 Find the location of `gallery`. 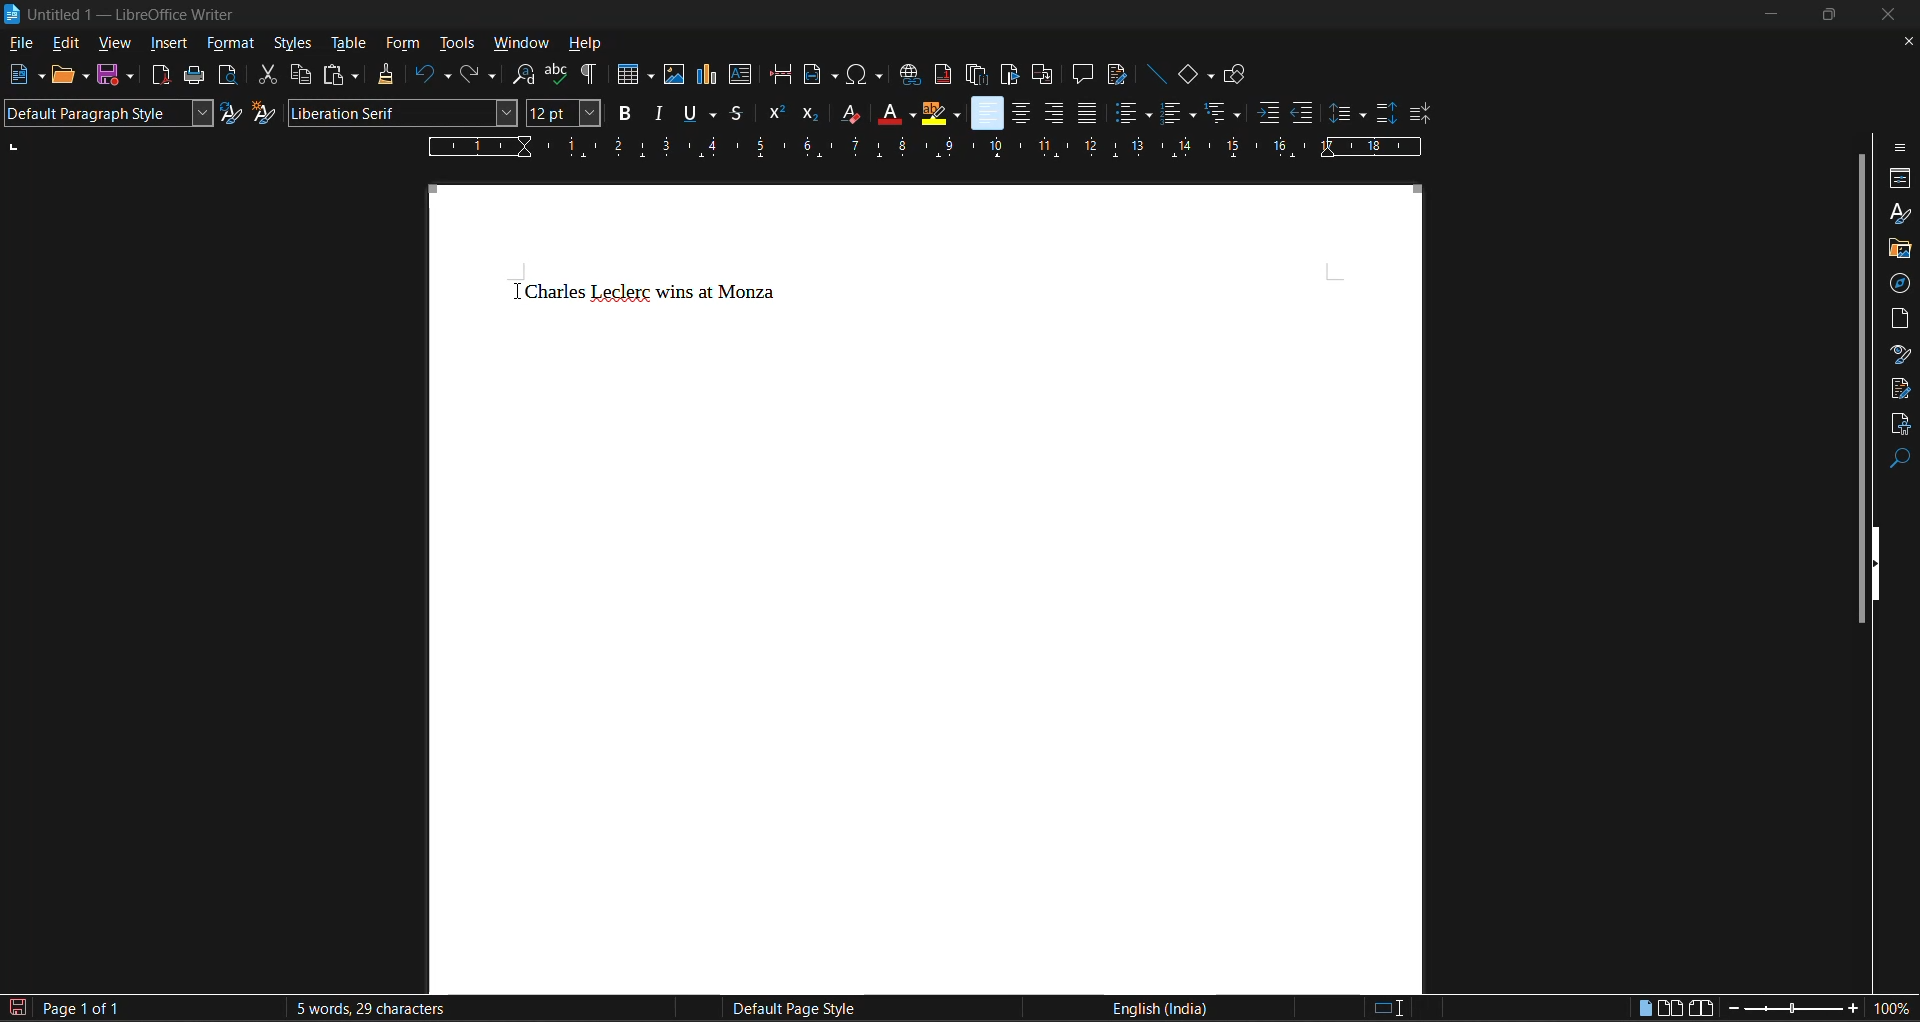

gallery is located at coordinates (1898, 250).